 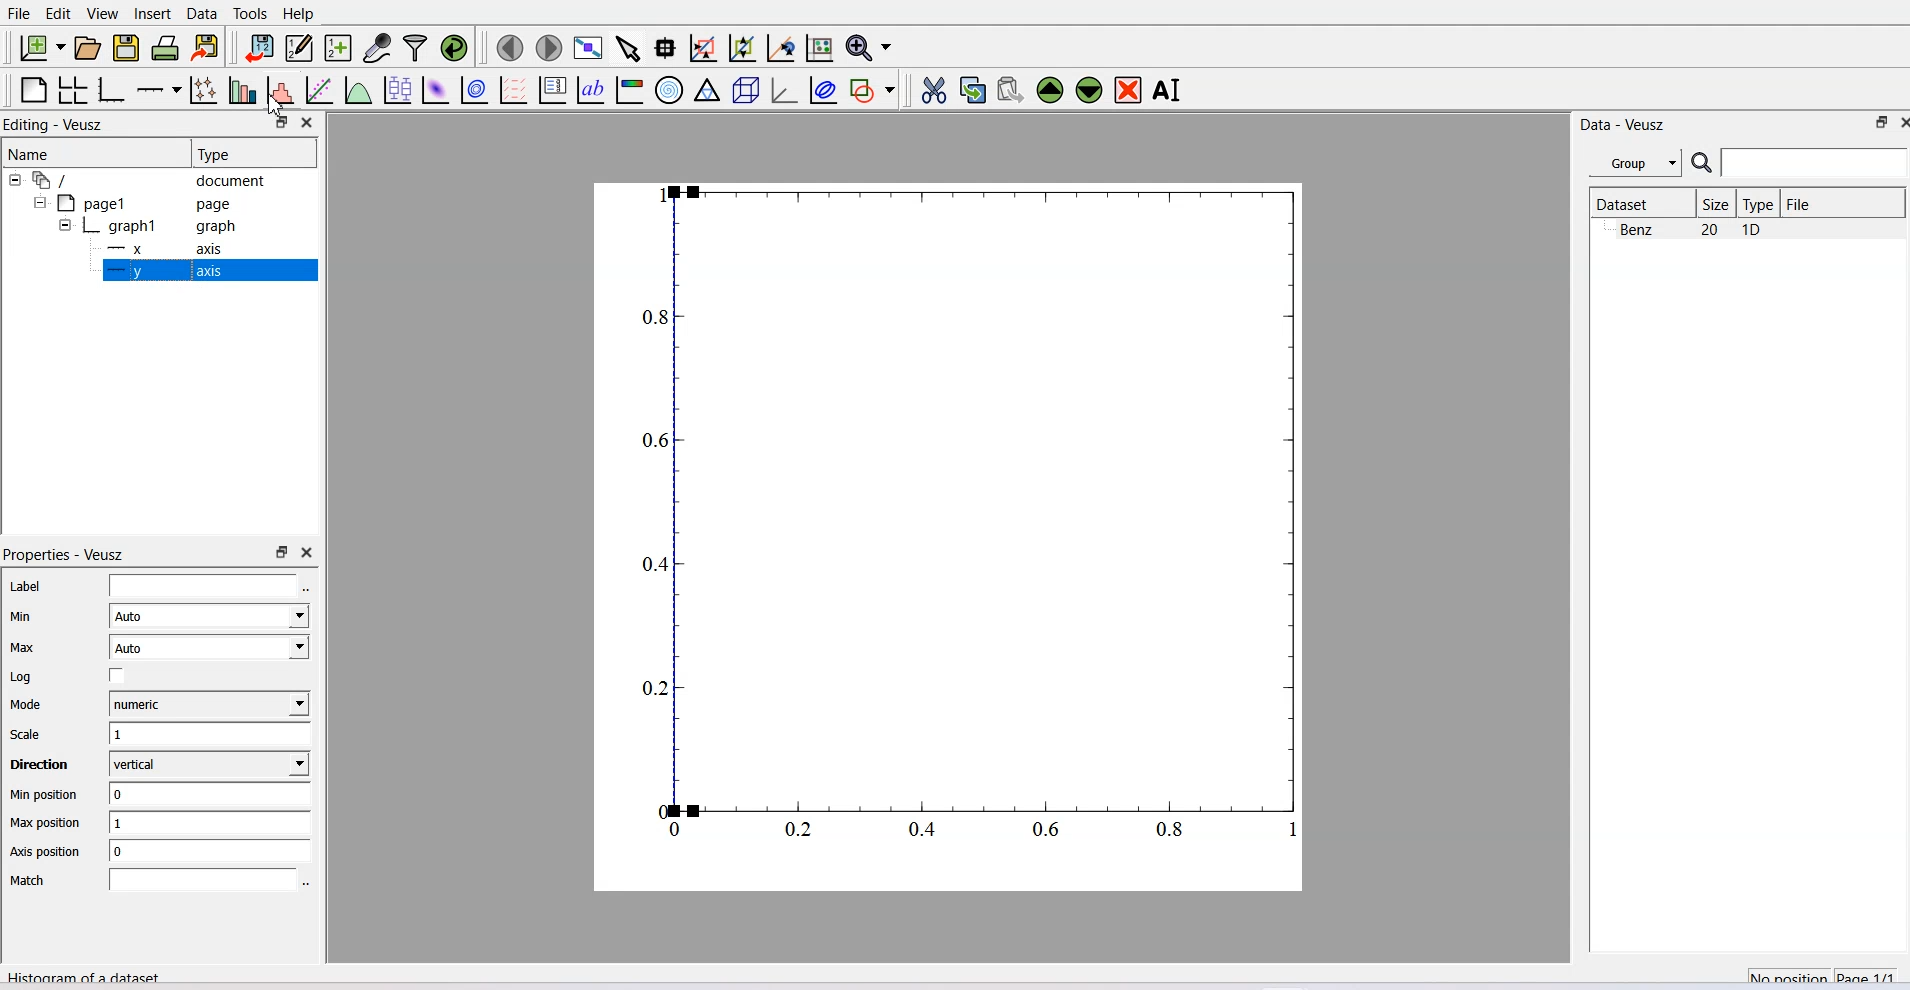 What do you see at coordinates (127, 48) in the screenshot?
I see `Save a document` at bounding box center [127, 48].